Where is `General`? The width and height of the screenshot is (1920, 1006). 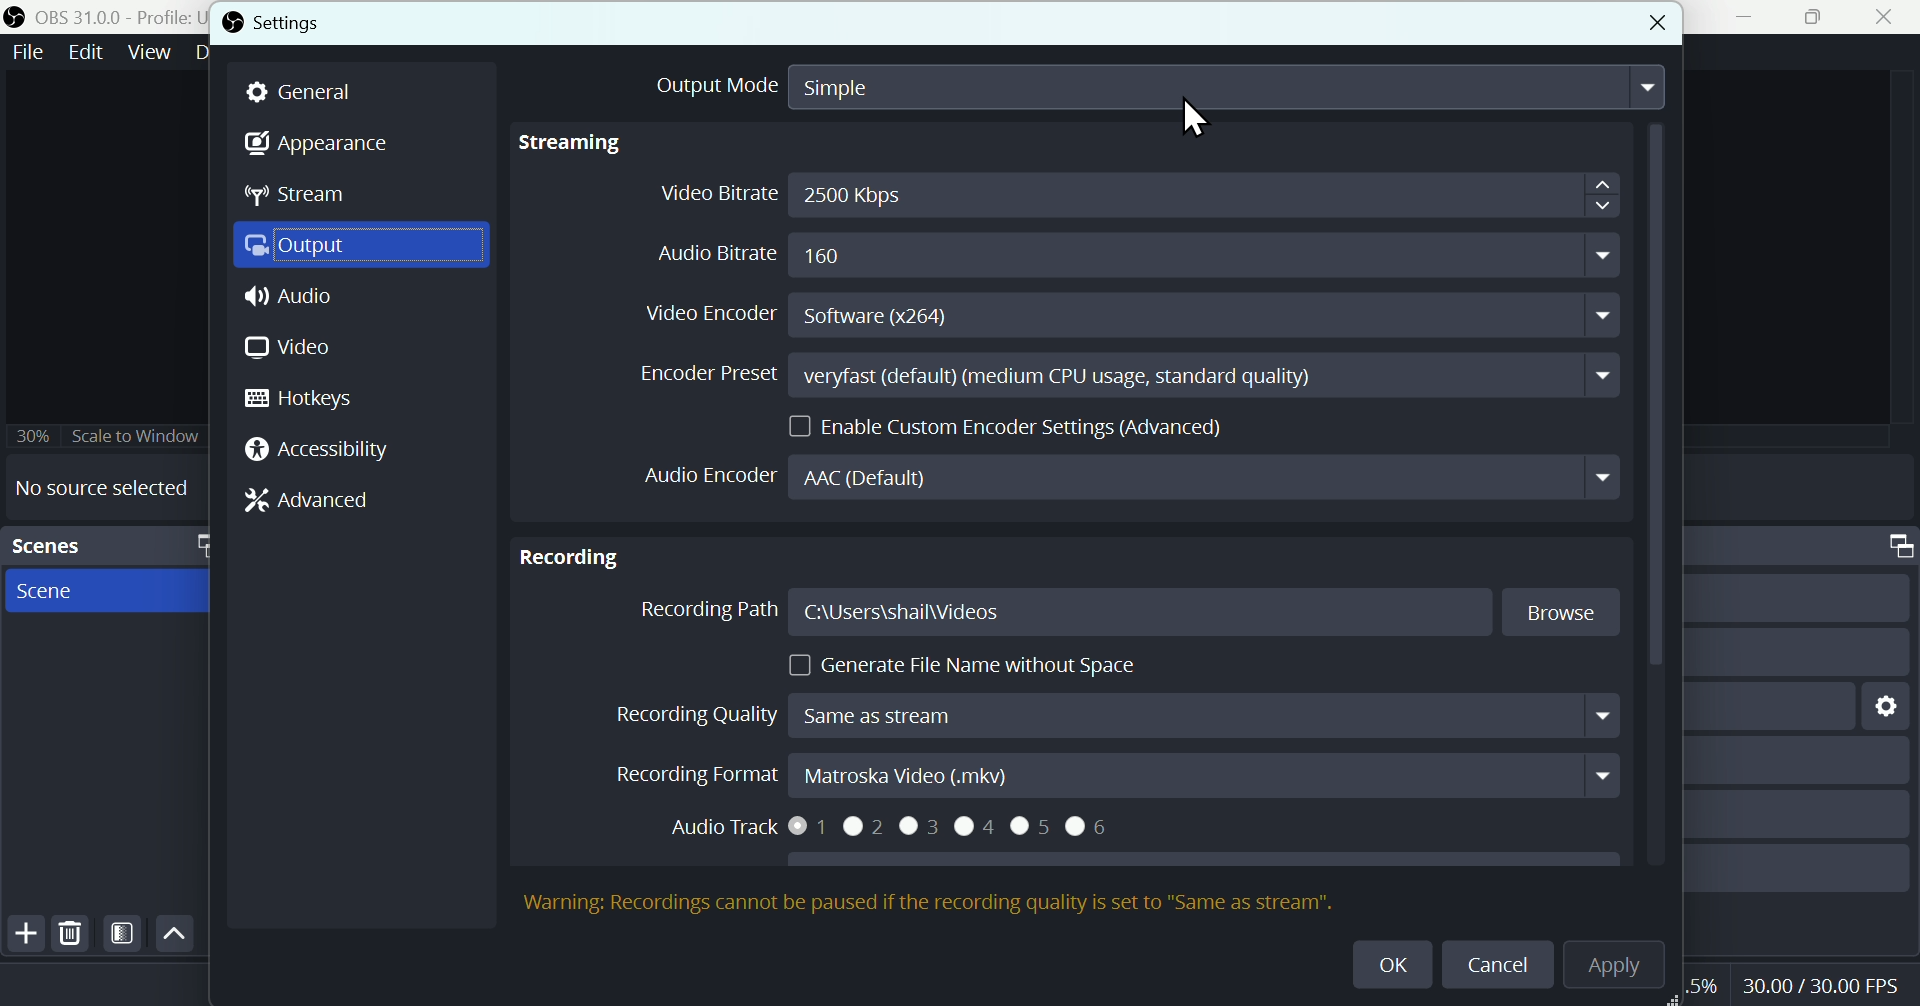 General is located at coordinates (304, 94).